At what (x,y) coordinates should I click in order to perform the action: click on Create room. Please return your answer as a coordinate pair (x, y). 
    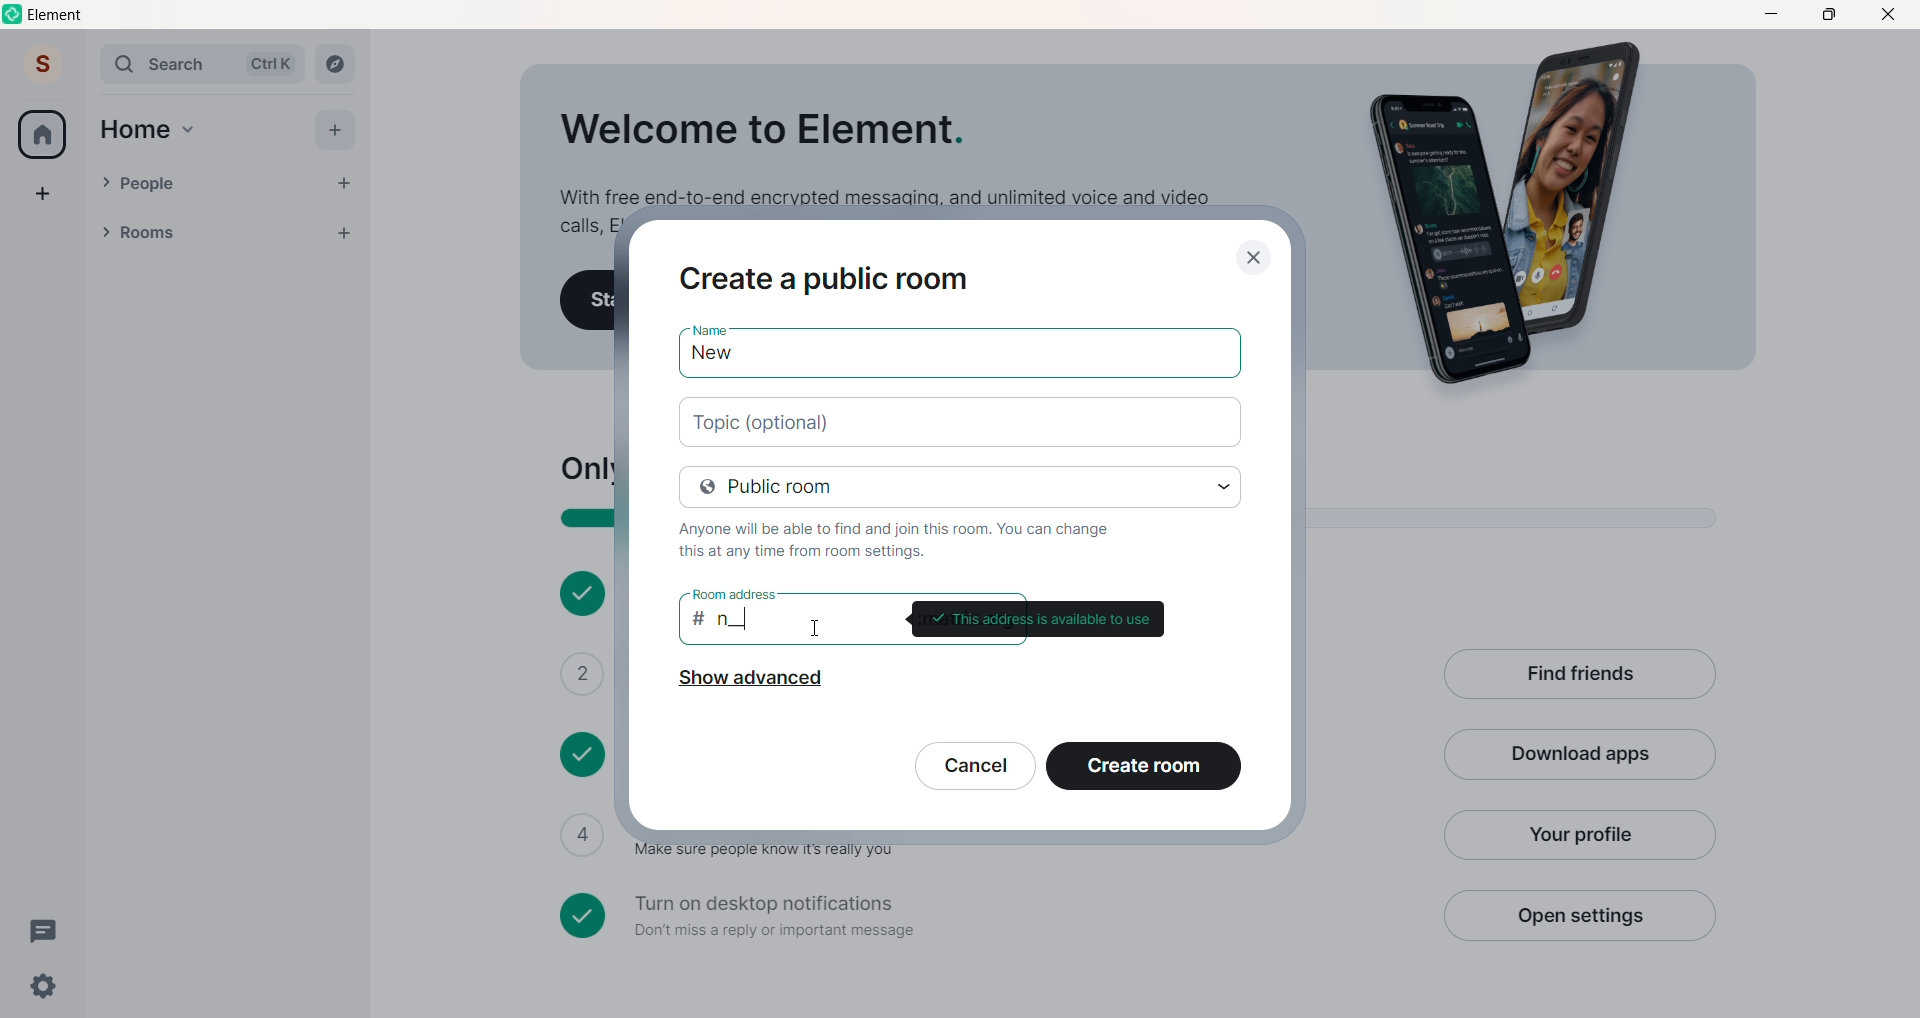
    Looking at the image, I should click on (1143, 765).